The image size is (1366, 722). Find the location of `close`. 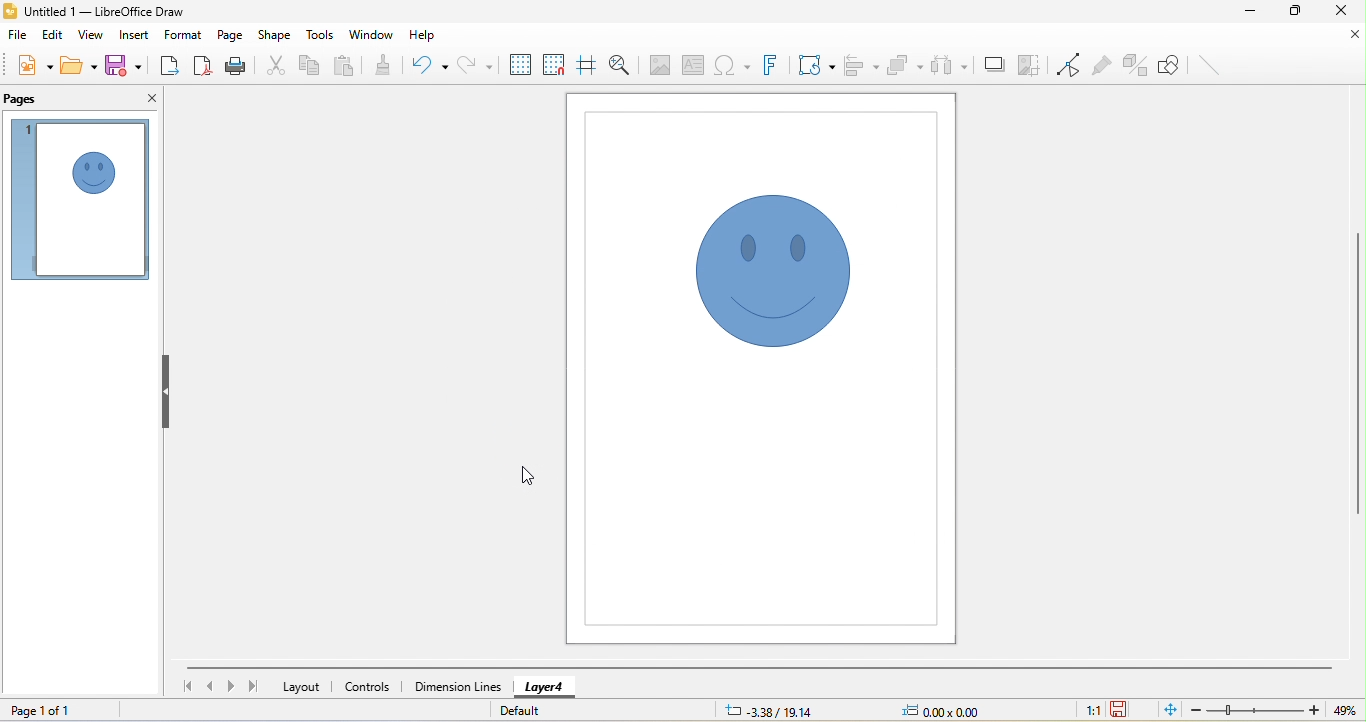

close is located at coordinates (149, 101).